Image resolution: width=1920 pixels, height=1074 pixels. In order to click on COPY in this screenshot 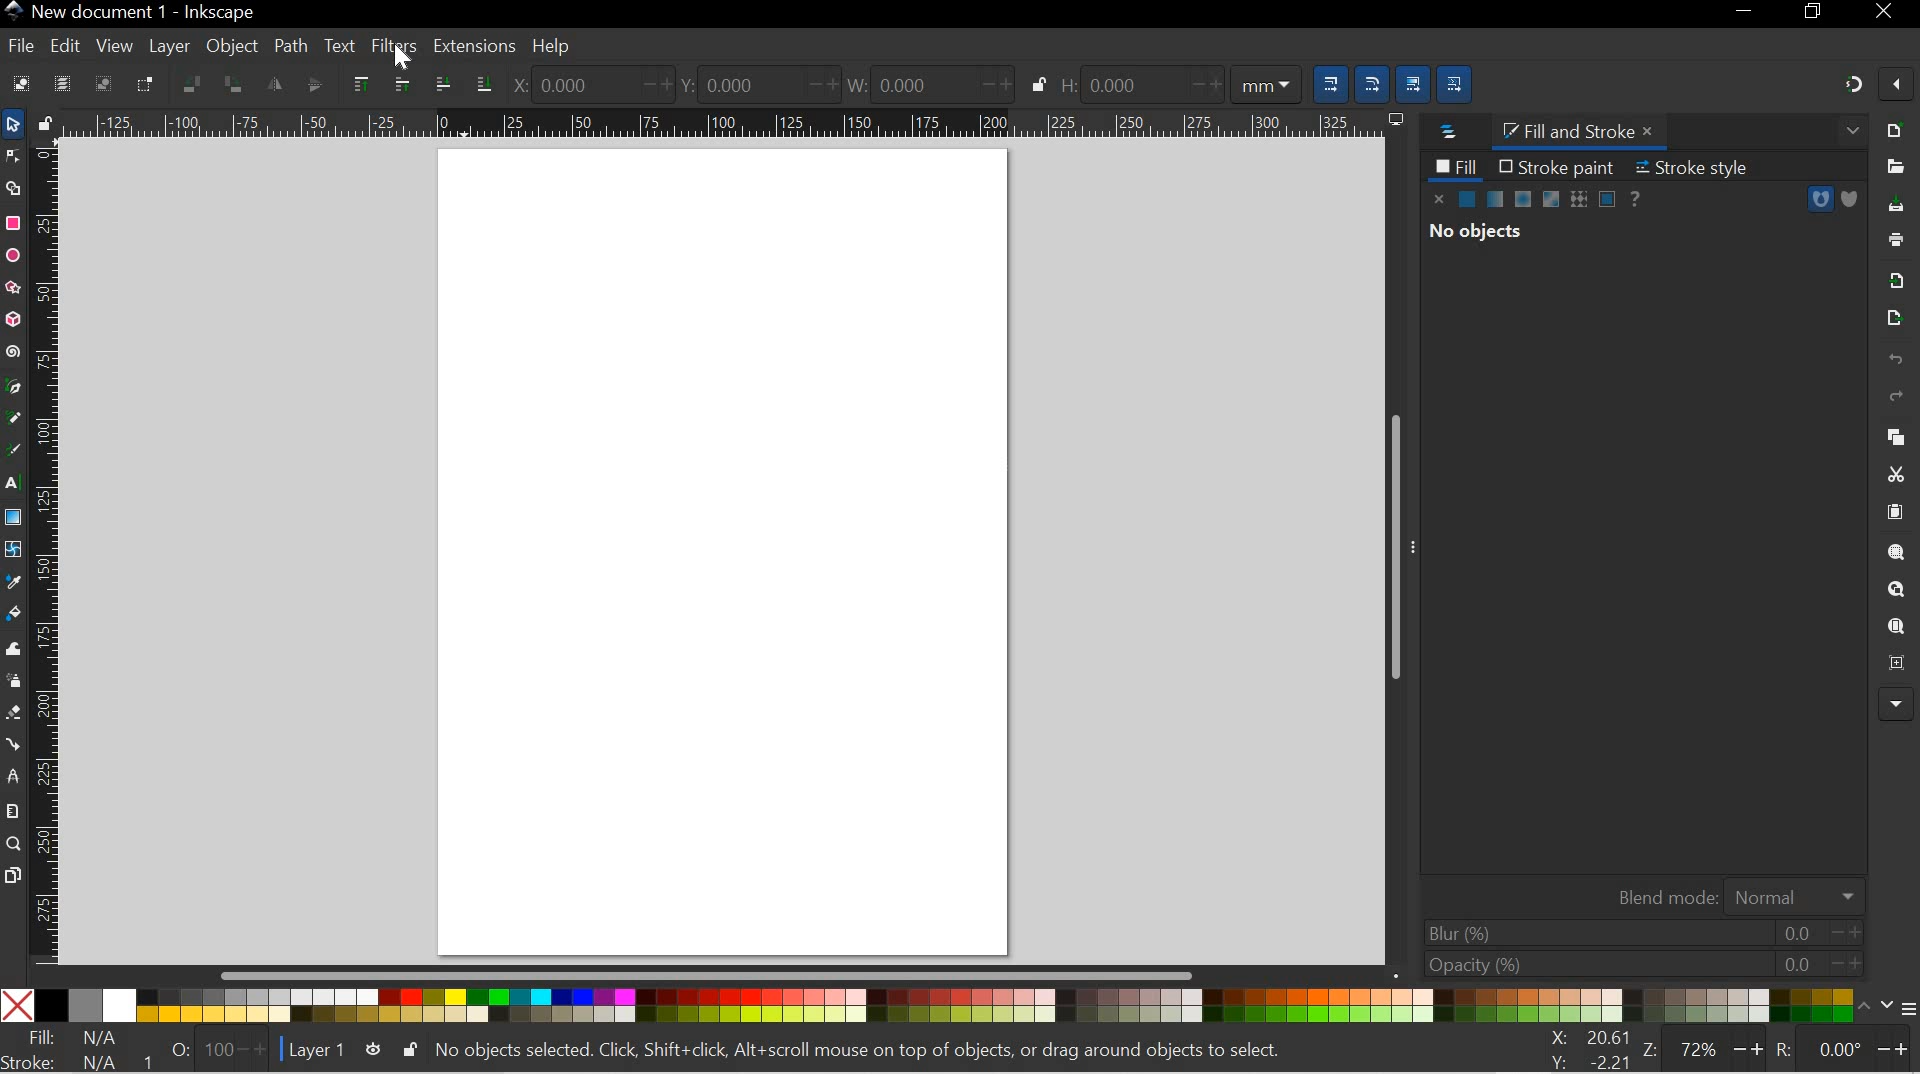, I will do `click(1892, 434)`.